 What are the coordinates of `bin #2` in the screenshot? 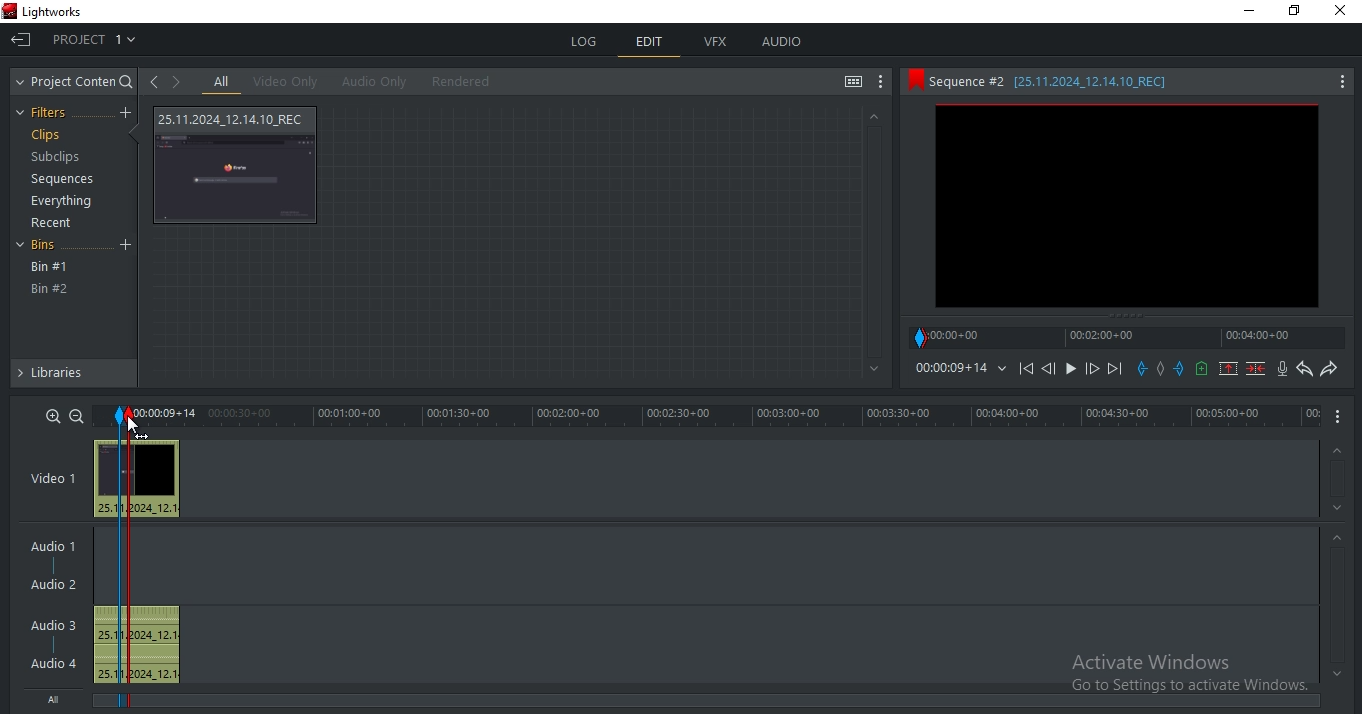 It's located at (50, 289).